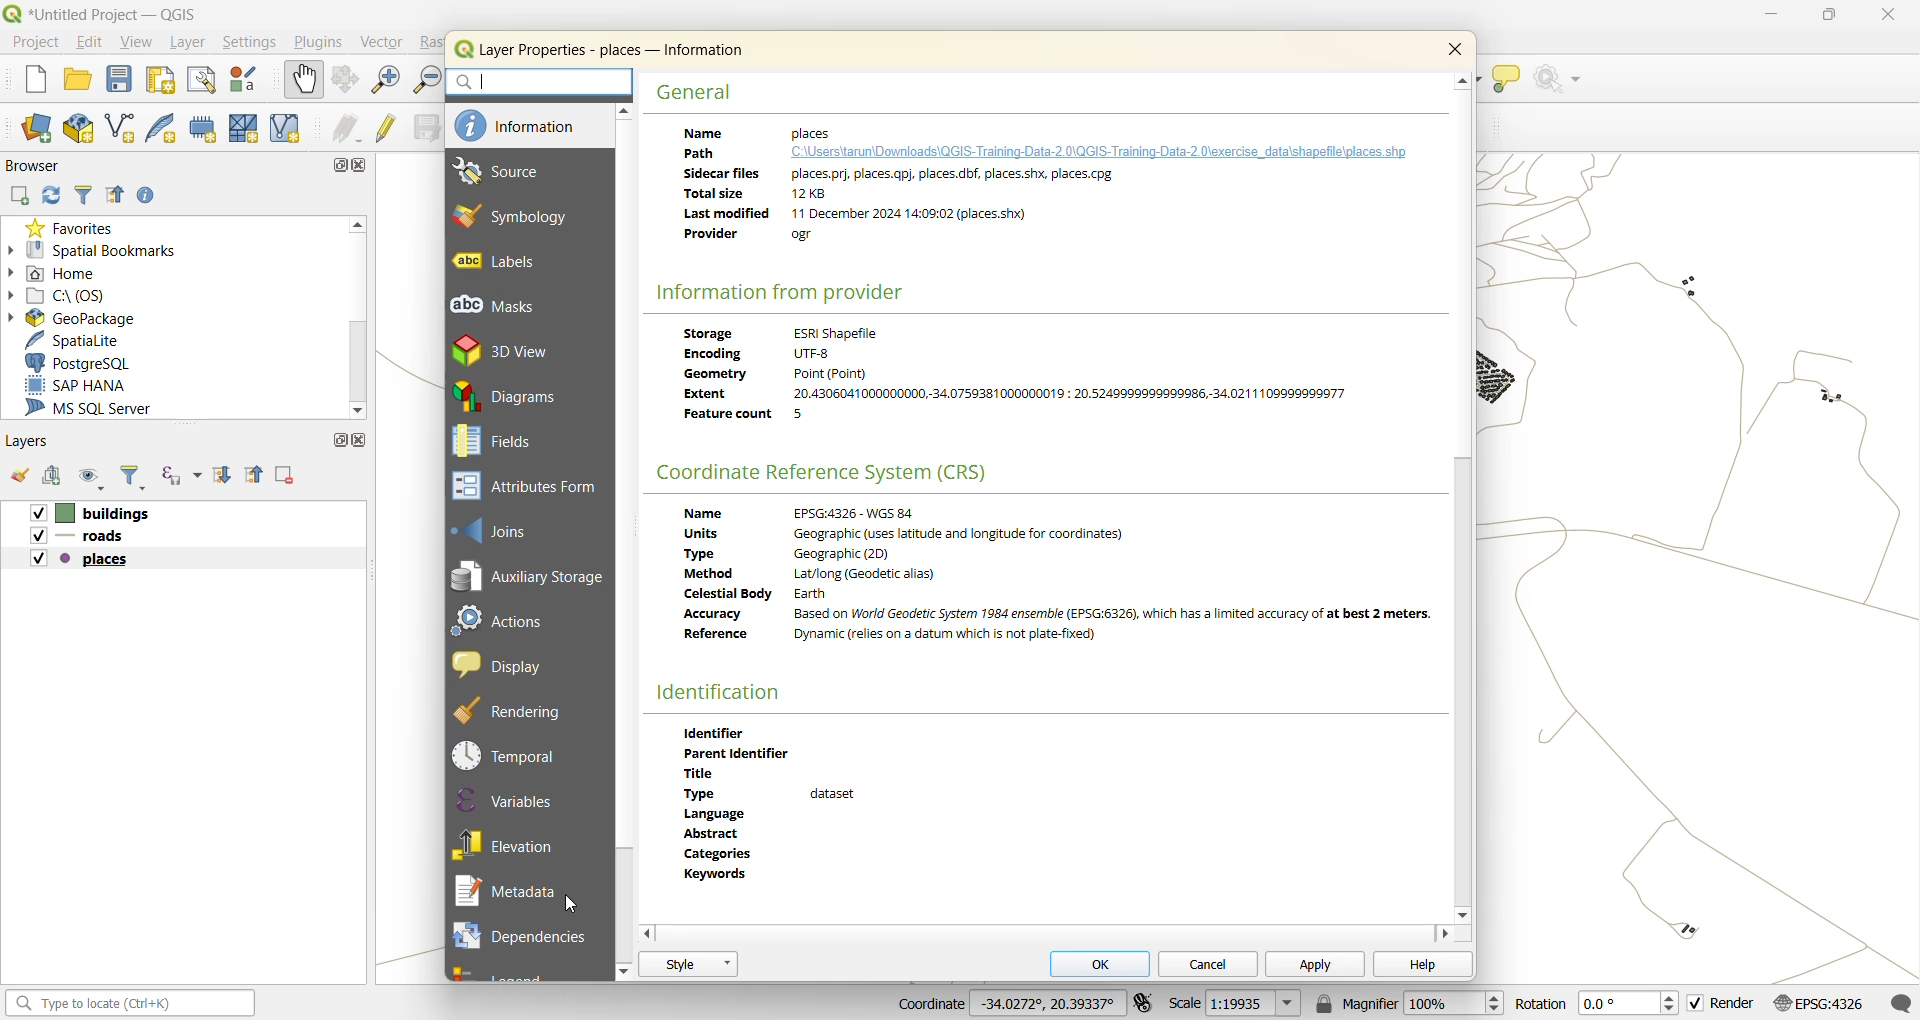 This screenshot has height=1020, width=1920. What do you see at coordinates (77, 384) in the screenshot?
I see `sap hana` at bounding box center [77, 384].